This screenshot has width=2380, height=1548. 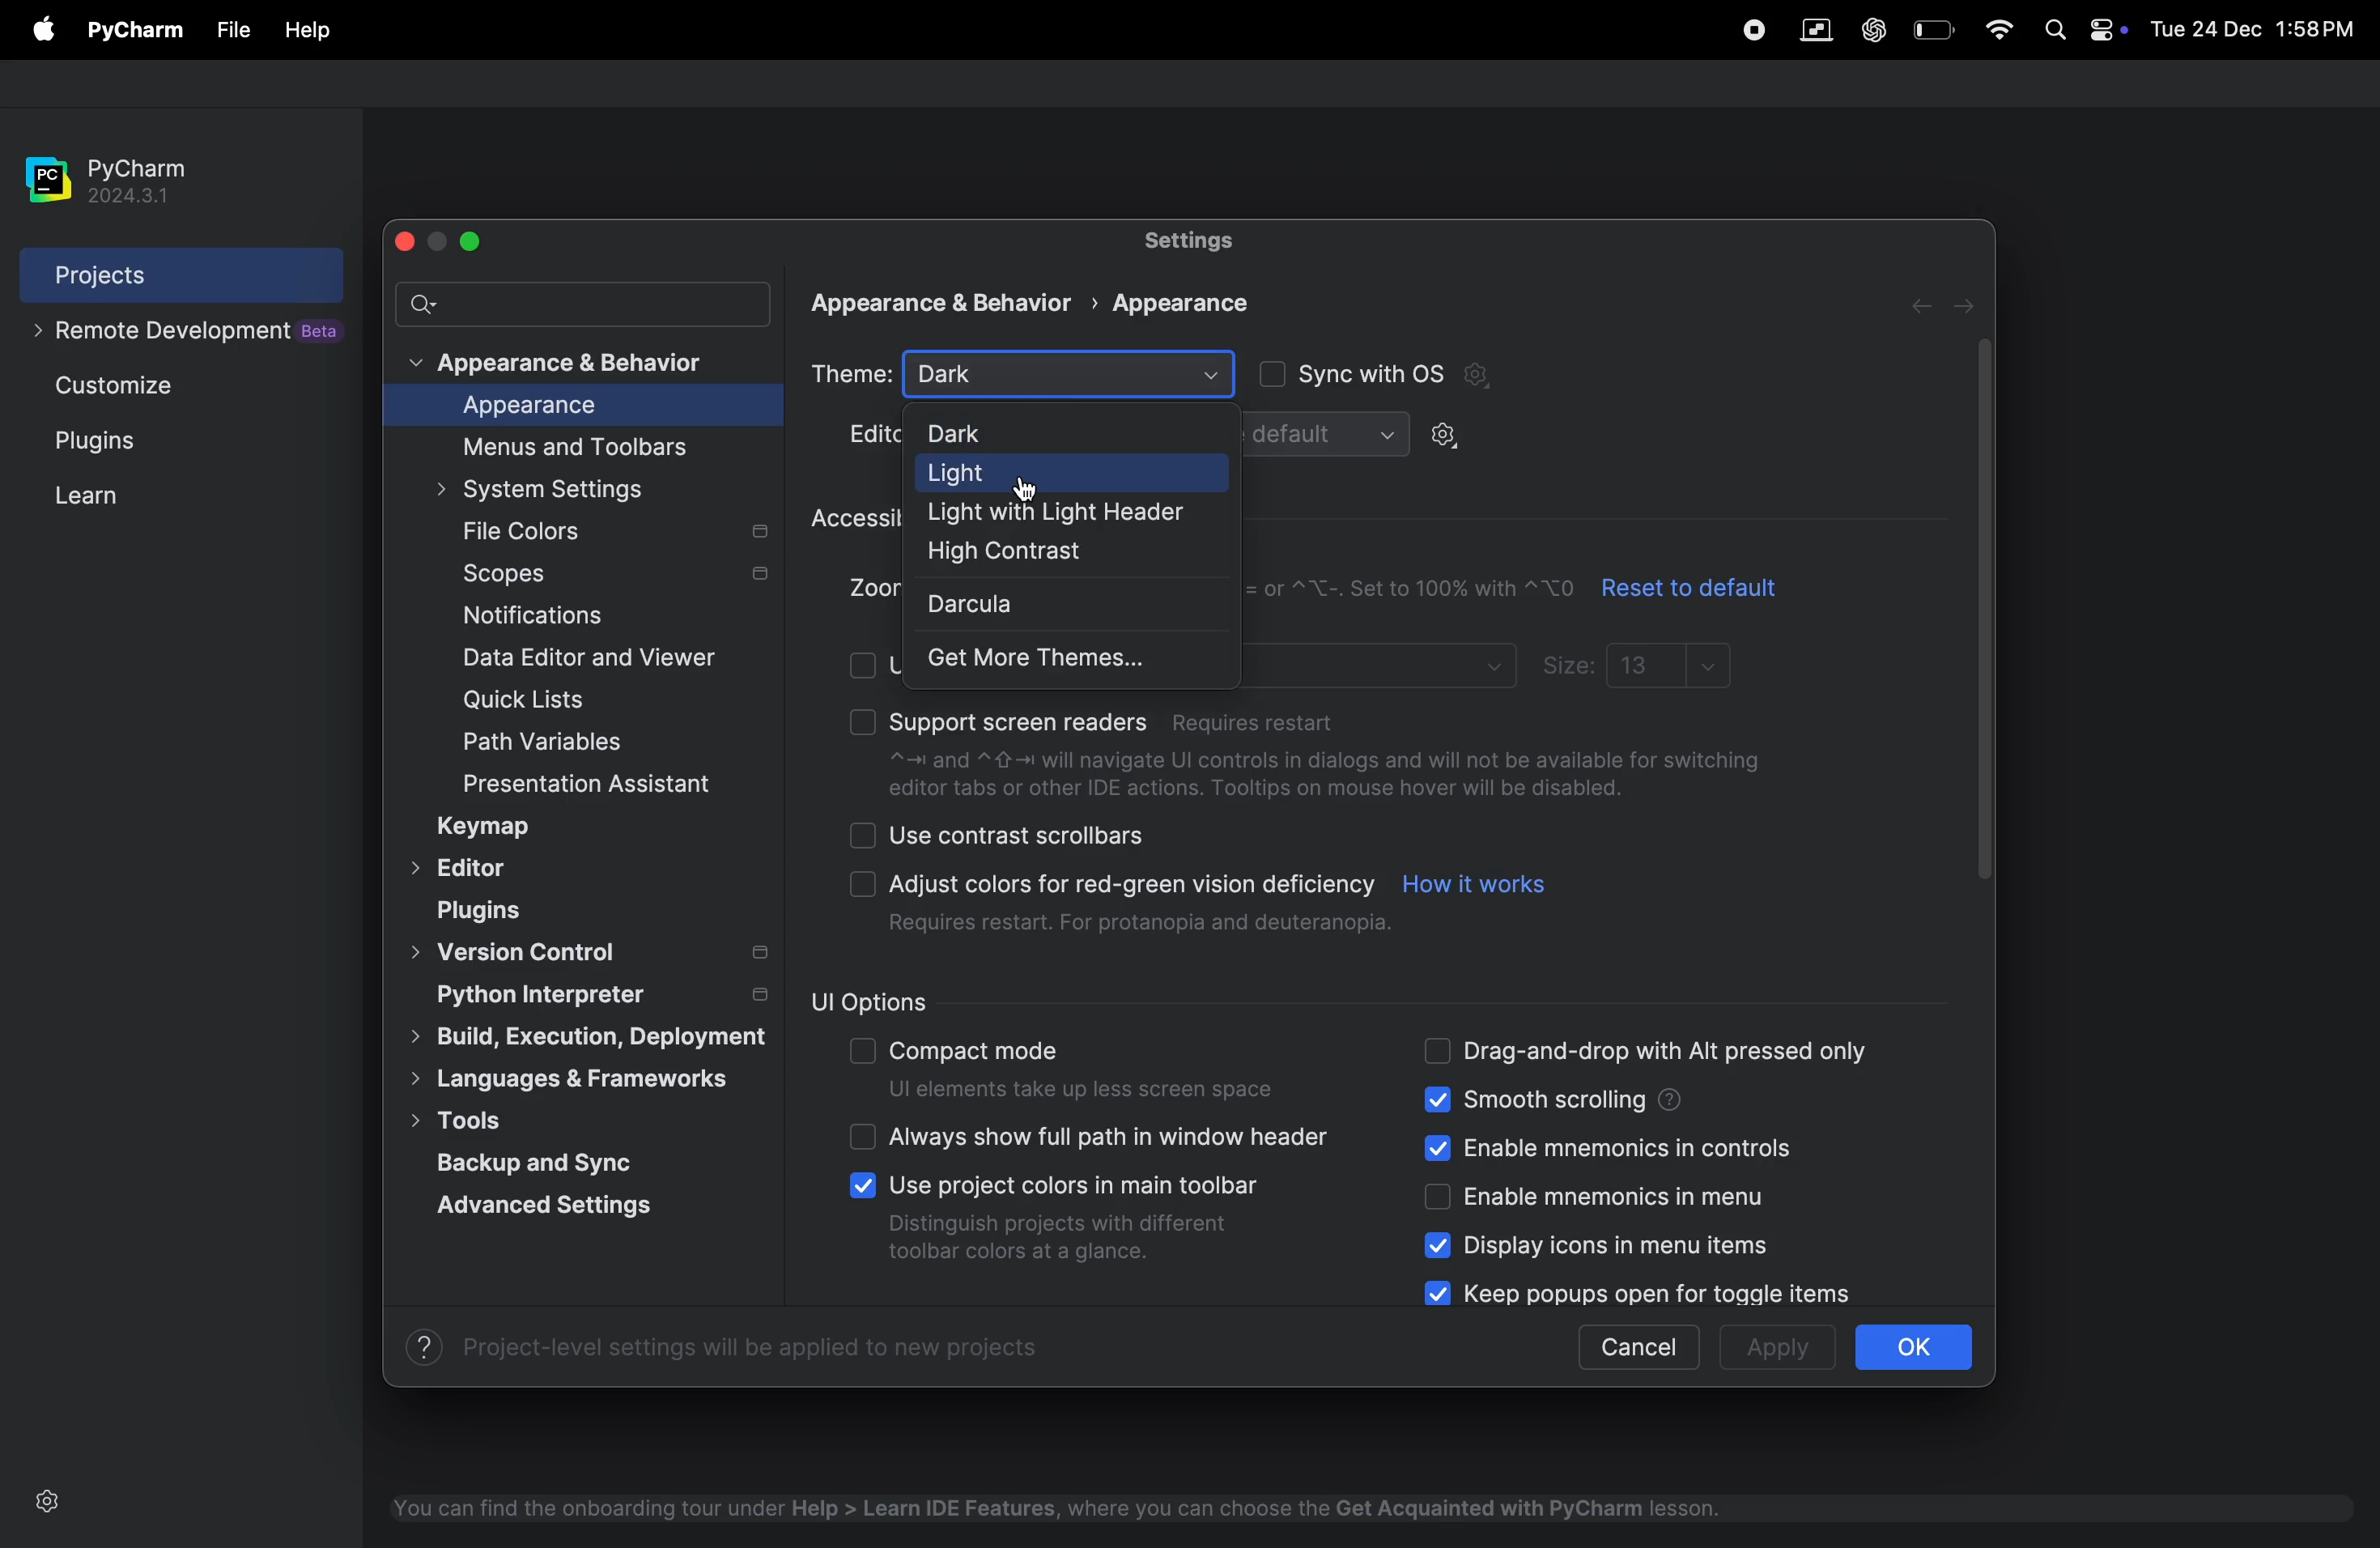 I want to click on togglr, so click(x=1986, y=626).